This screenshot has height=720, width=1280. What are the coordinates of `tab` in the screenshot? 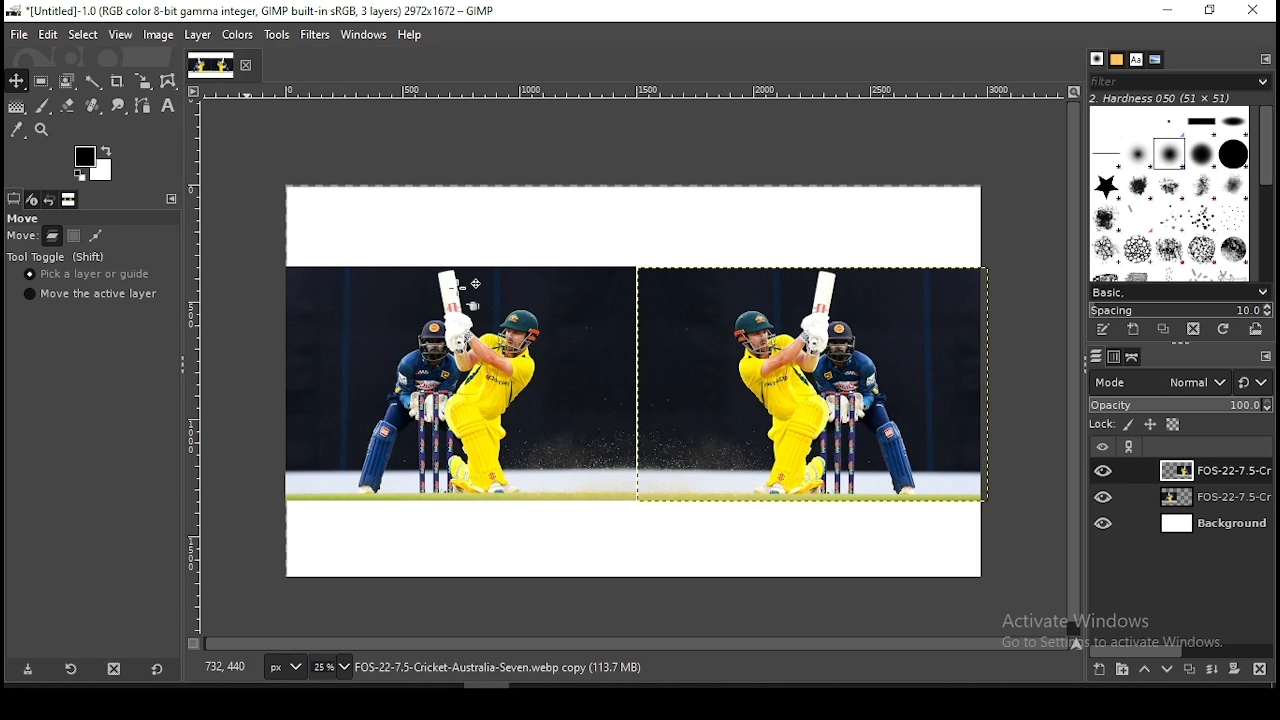 It's located at (209, 65).